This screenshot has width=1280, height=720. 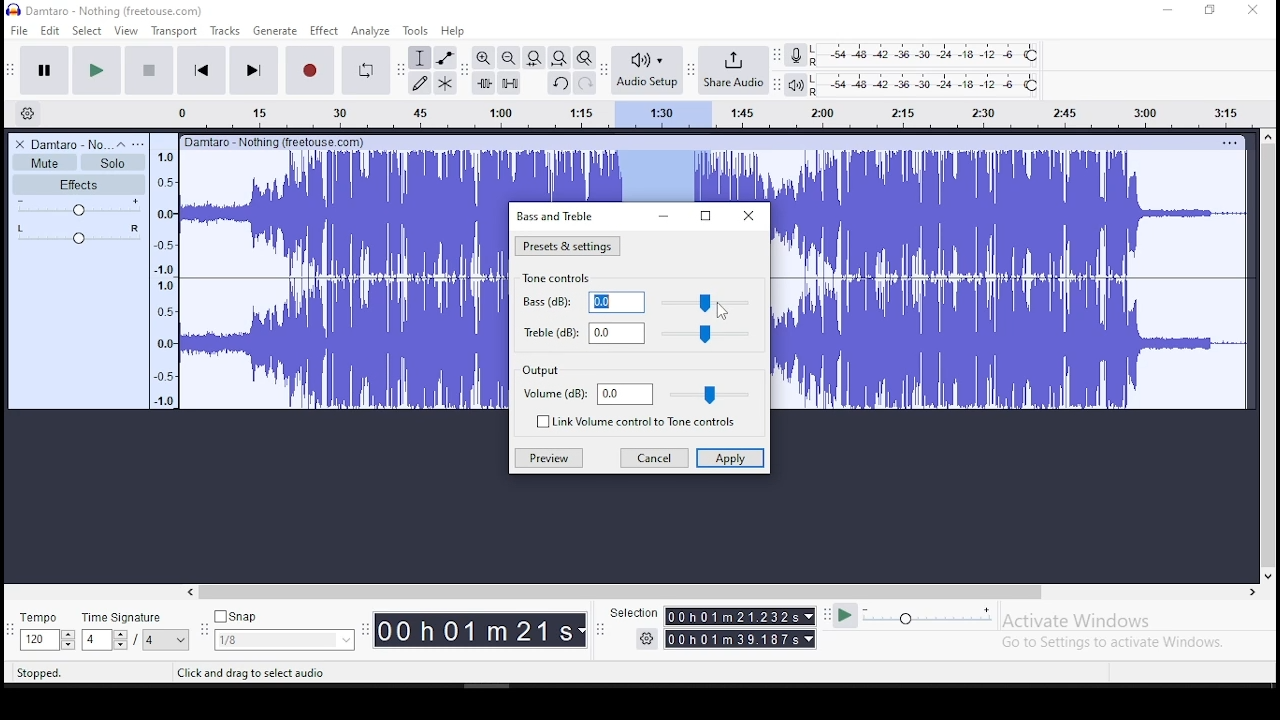 I want to click on , so click(x=1229, y=142).